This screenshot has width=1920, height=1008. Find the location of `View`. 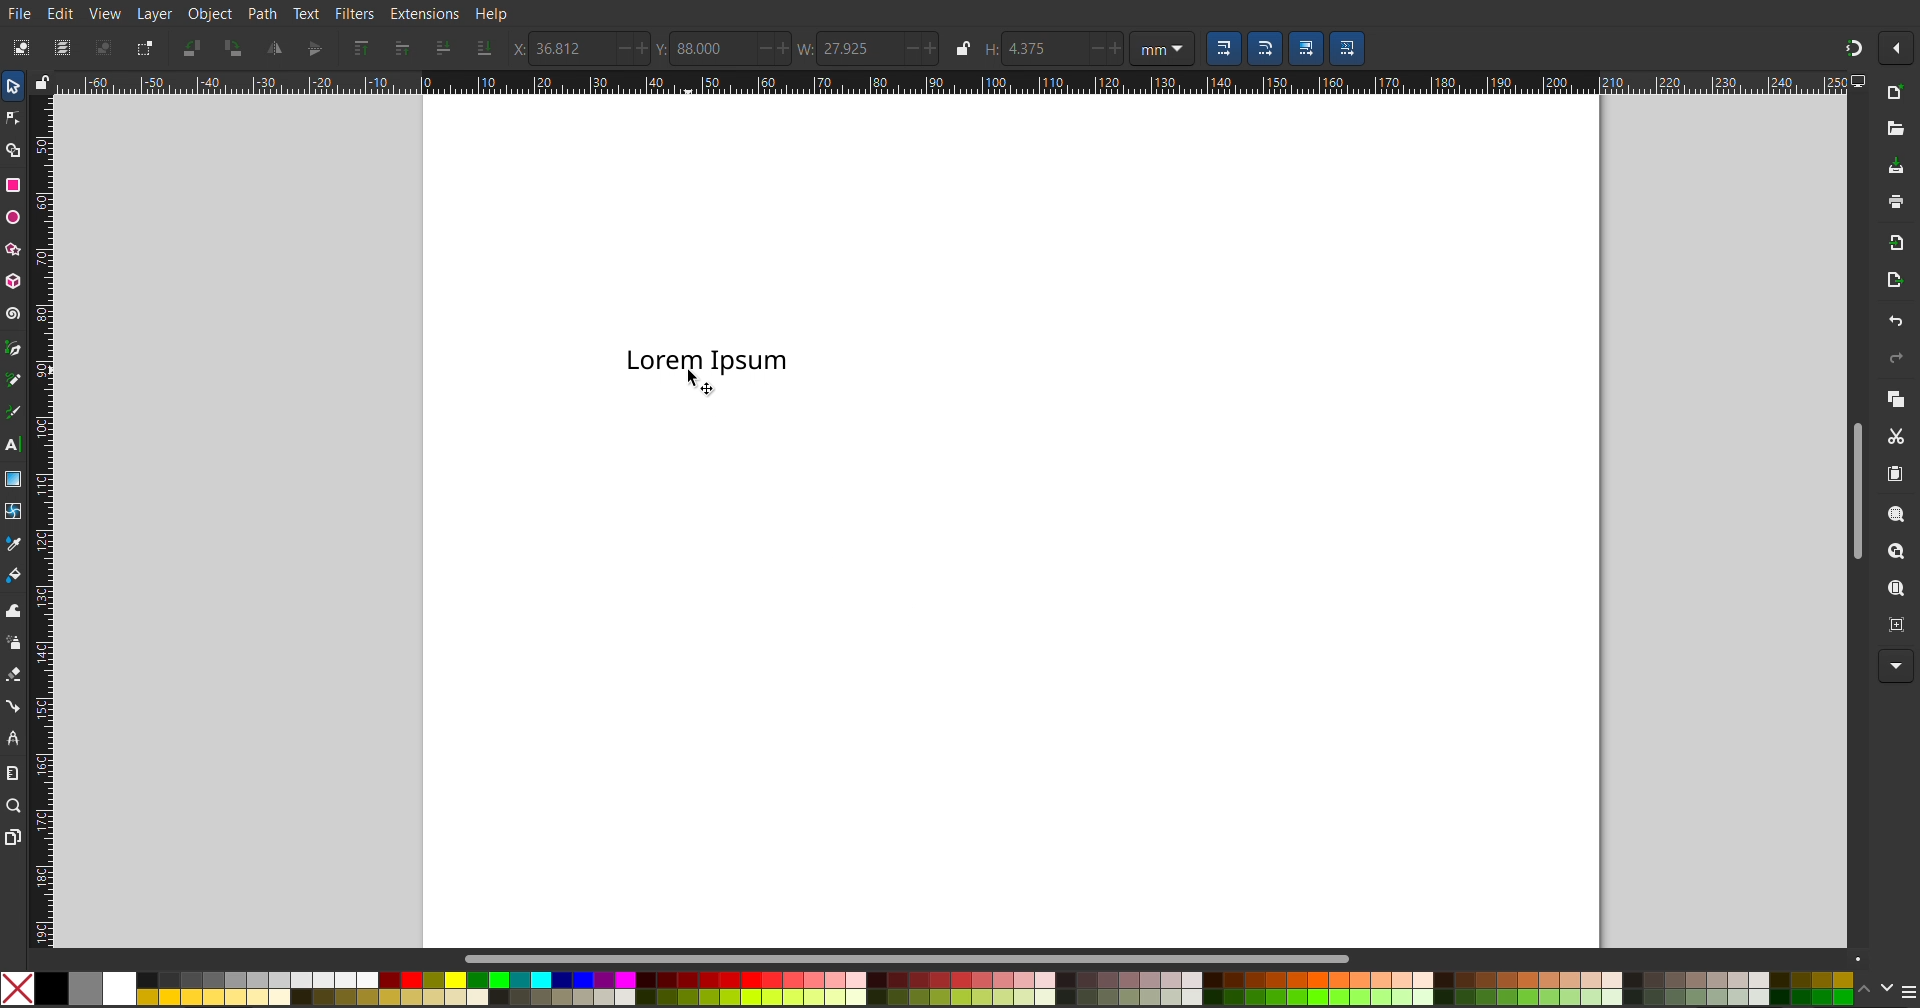

View is located at coordinates (105, 12).